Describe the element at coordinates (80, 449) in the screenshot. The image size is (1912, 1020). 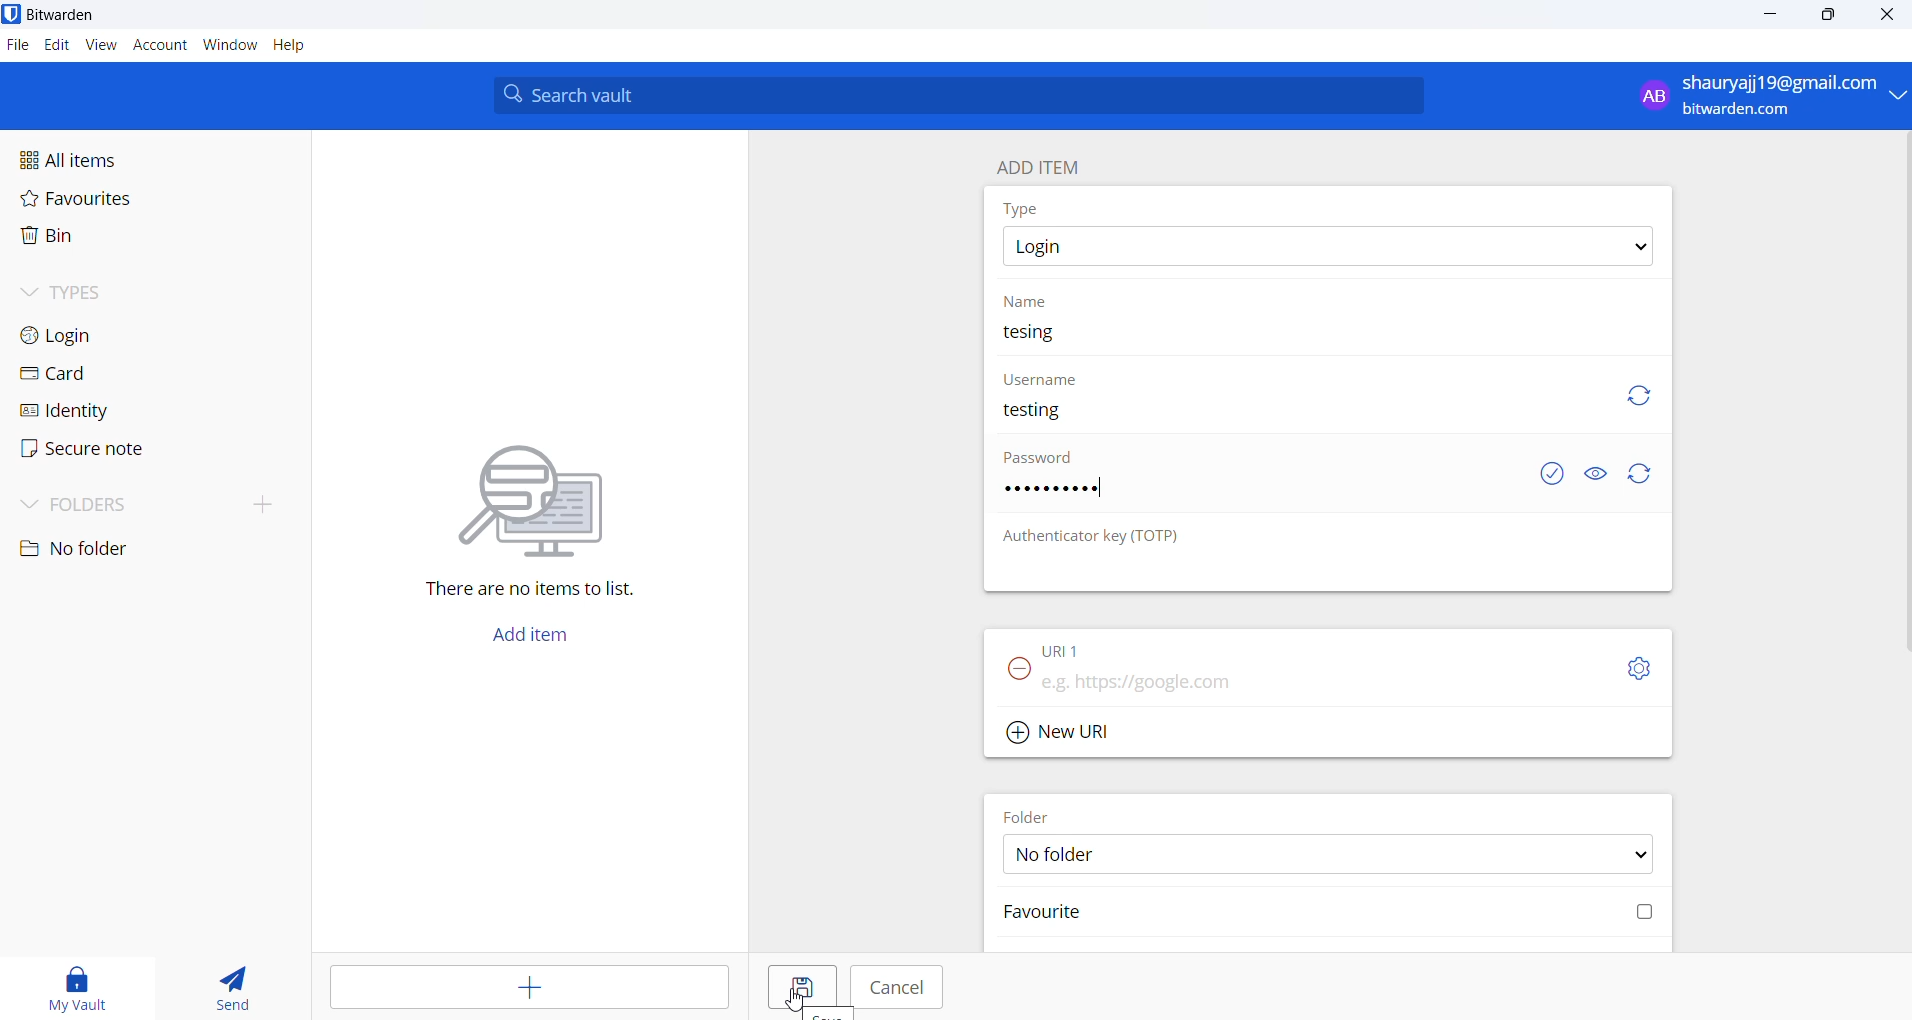
I see `secure note` at that location.